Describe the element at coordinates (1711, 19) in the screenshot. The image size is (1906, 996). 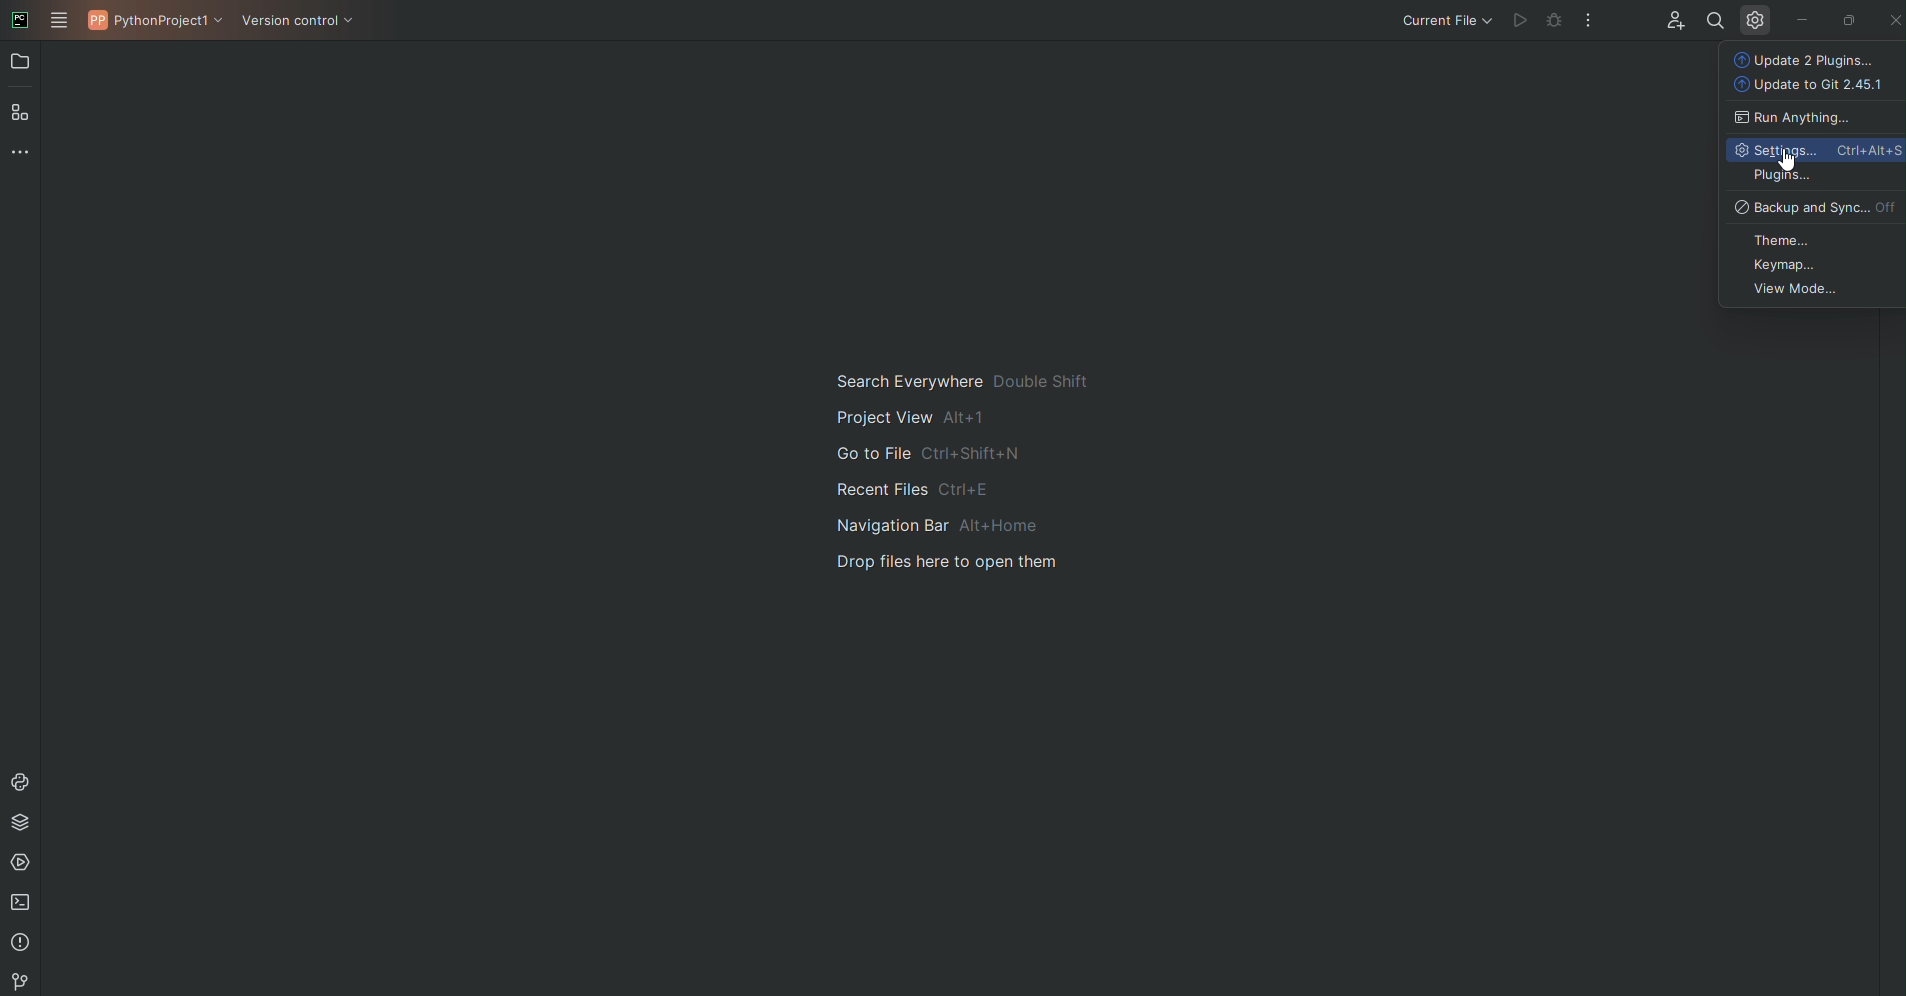
I see `Find` at that location.